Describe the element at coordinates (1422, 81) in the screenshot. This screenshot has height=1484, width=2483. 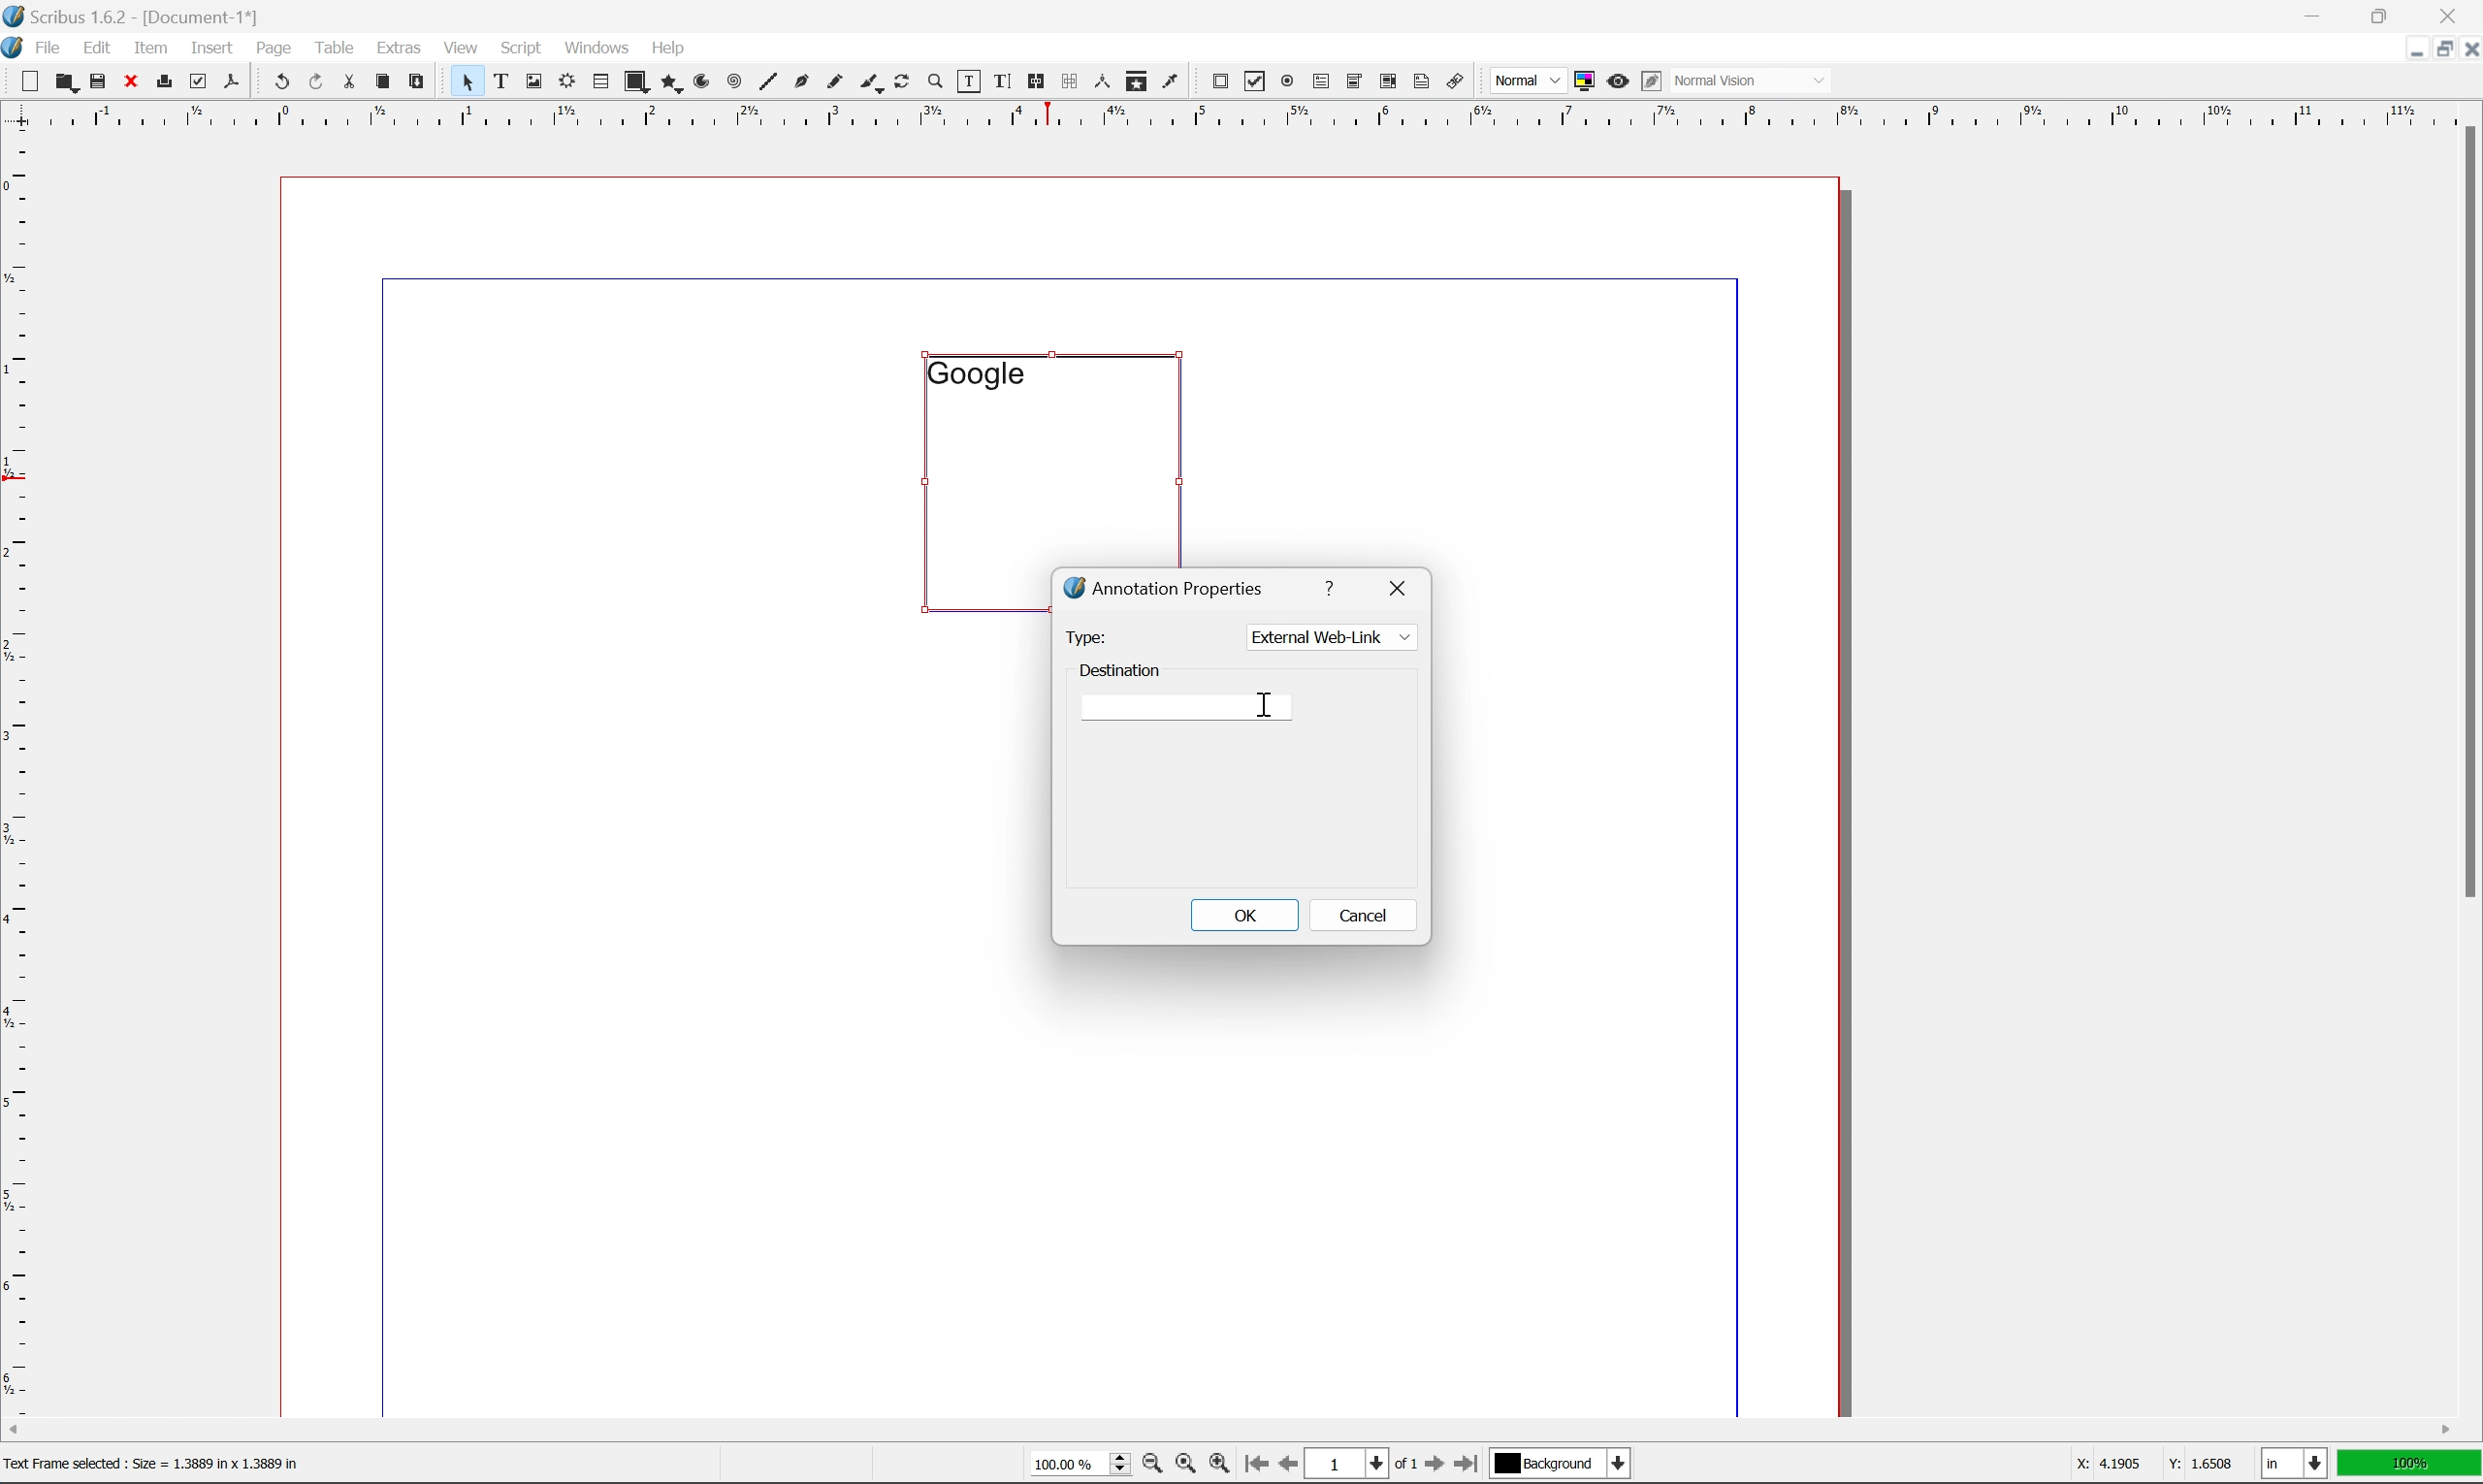
I see `text annotation` at that location.